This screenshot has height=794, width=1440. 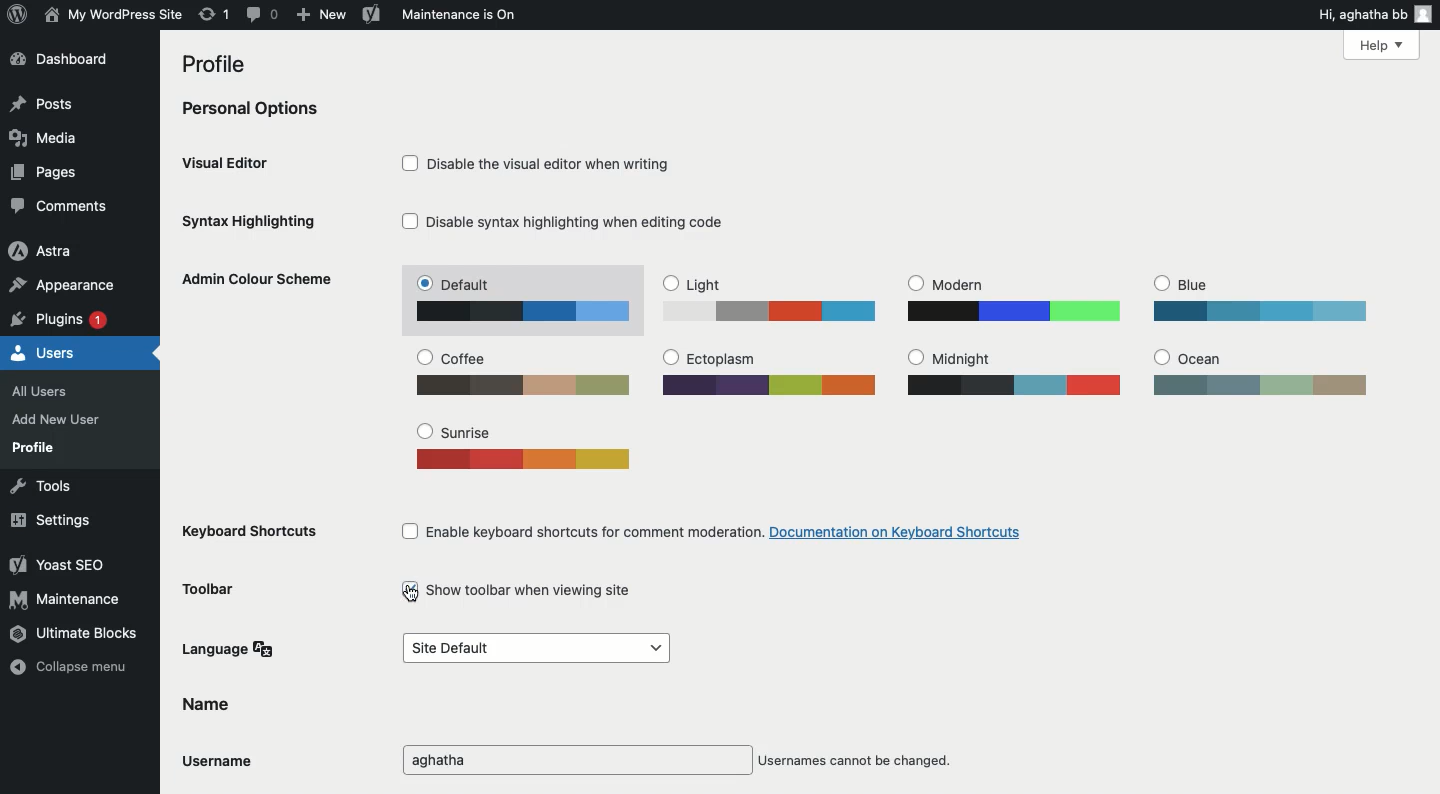 I want to click on Site name, so click(x=112, y=17).